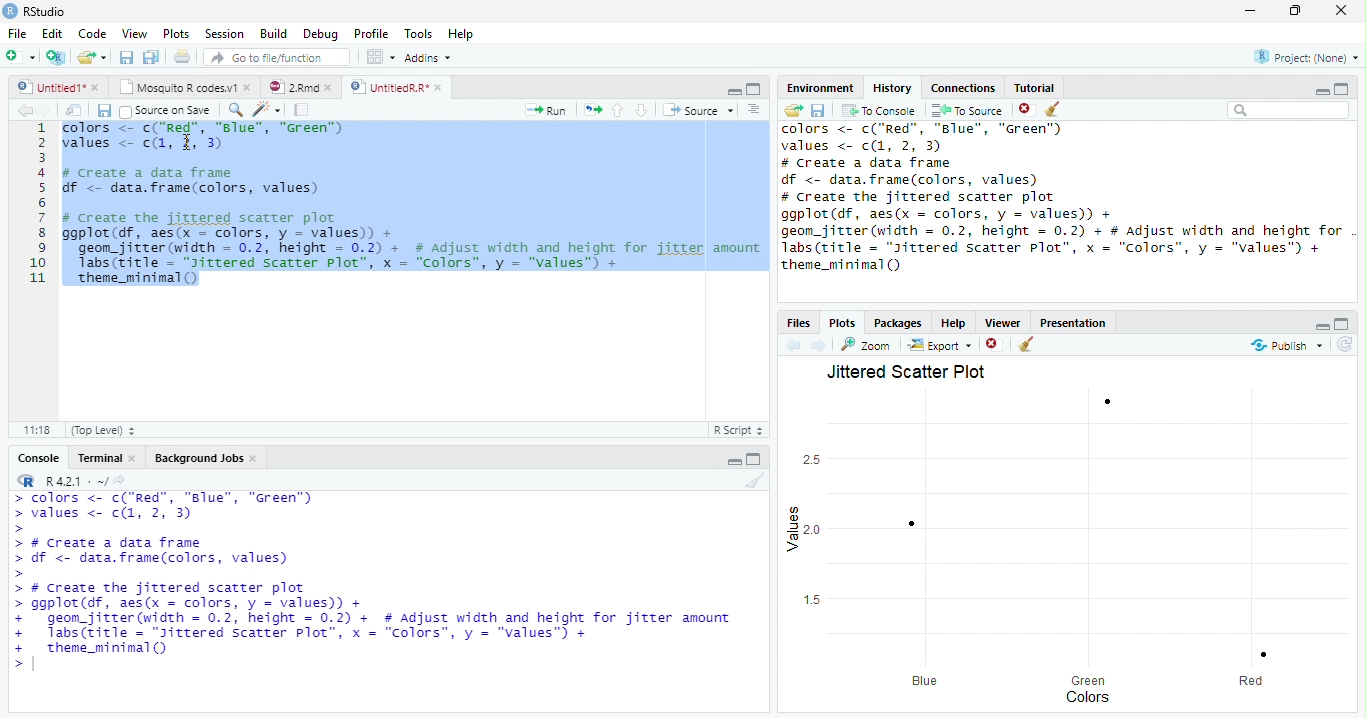 The width and height of the screenshot is (1366, 718). I want to click on Source, so click(698, 110).